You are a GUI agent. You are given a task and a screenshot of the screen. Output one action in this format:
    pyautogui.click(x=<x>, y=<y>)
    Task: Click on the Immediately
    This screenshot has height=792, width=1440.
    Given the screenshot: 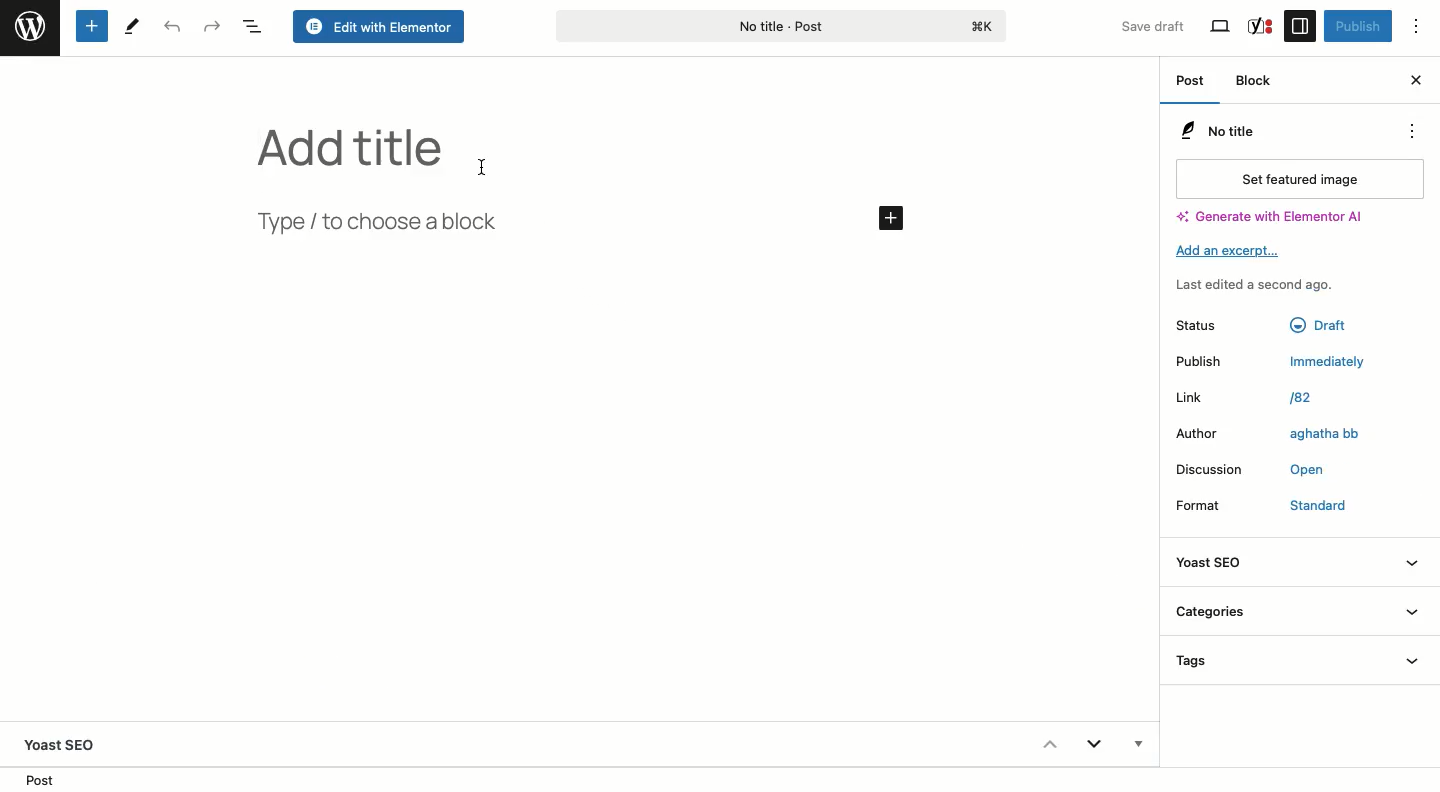 What is the action you would take?
    pyautogui.click(x=1316, y=361)
    